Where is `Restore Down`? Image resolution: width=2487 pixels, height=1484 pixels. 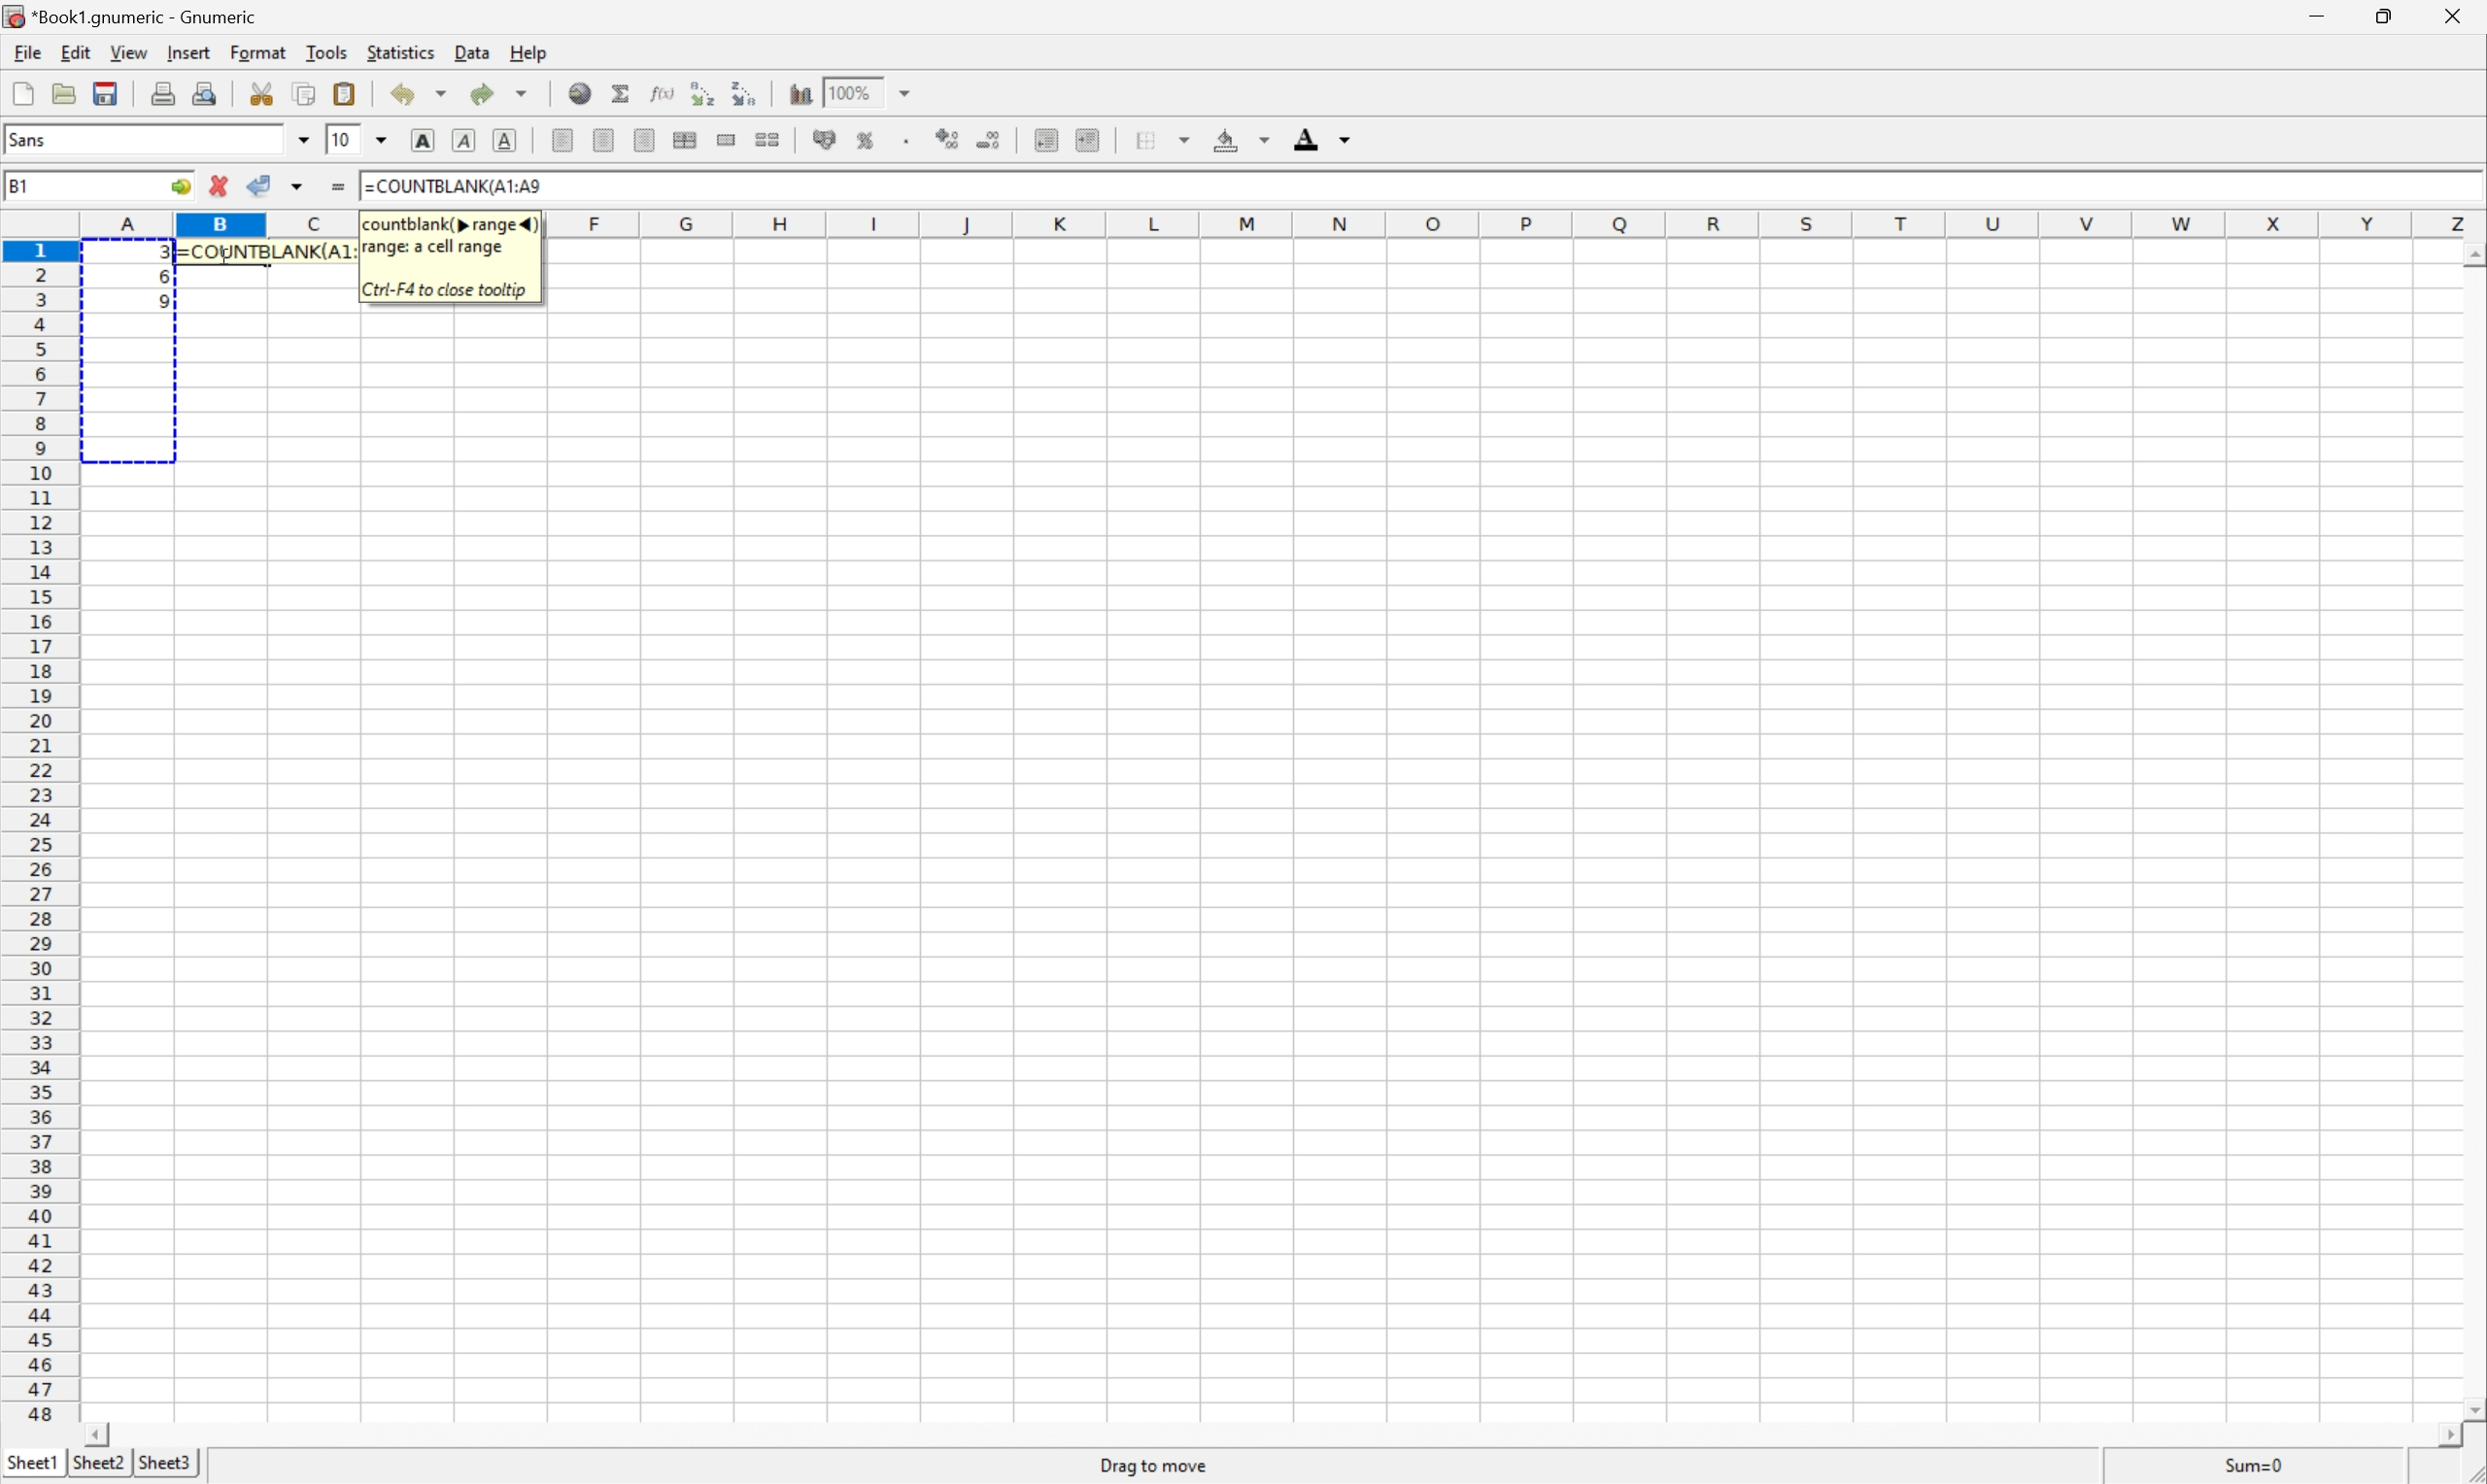
Restore Down is located at coordinates (2385, 16).